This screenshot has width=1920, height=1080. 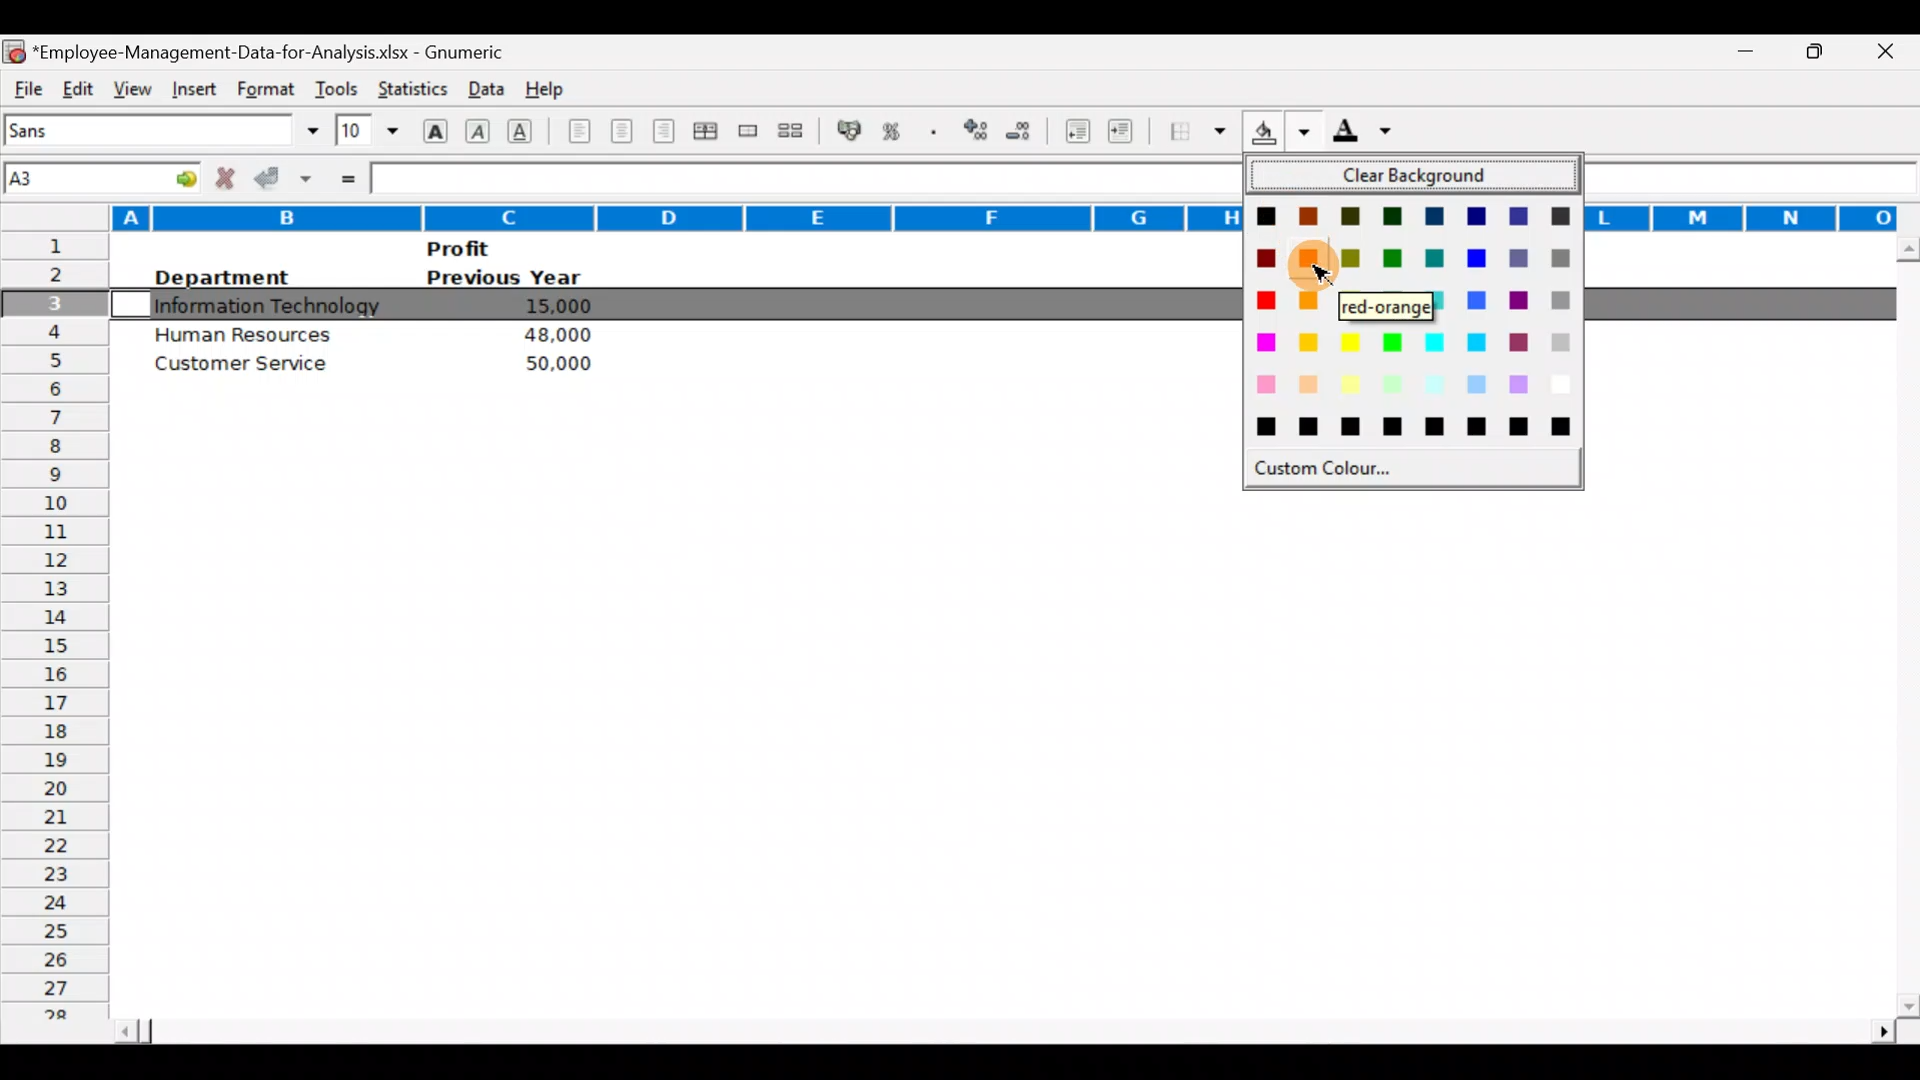 I want to click on Custom color, so click(x=1326, y=474).